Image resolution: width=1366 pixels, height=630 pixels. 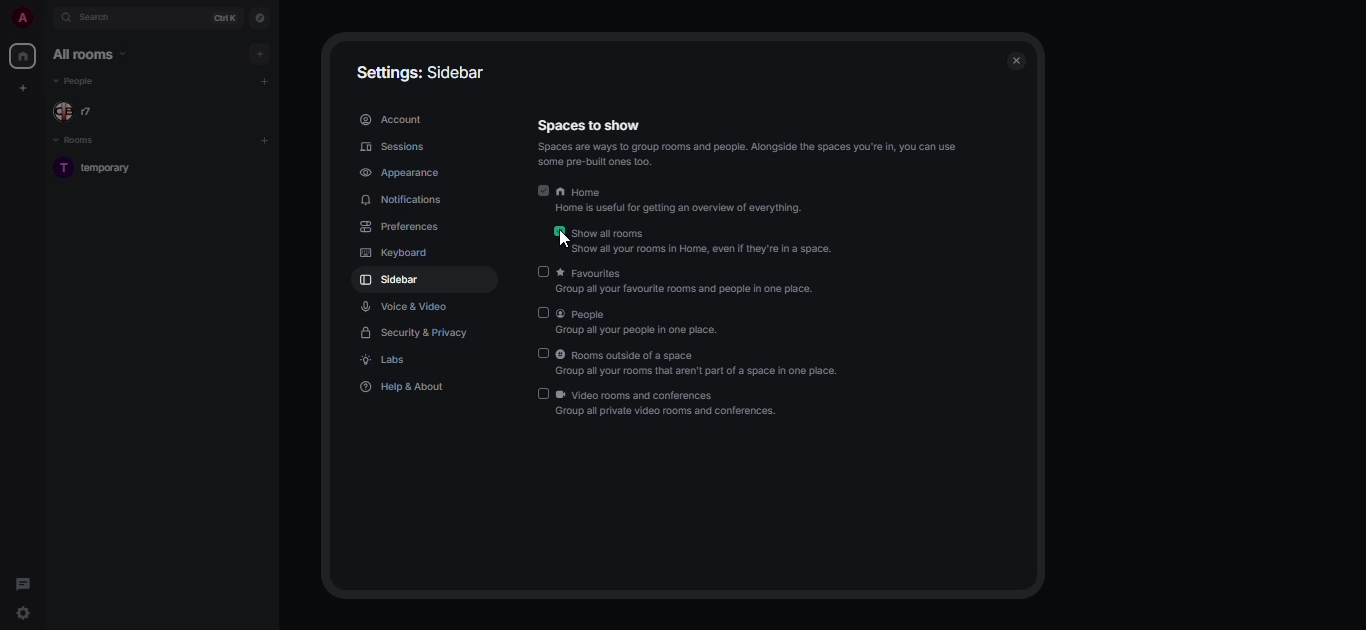 I want to click on add, so click(x=266, y=140).